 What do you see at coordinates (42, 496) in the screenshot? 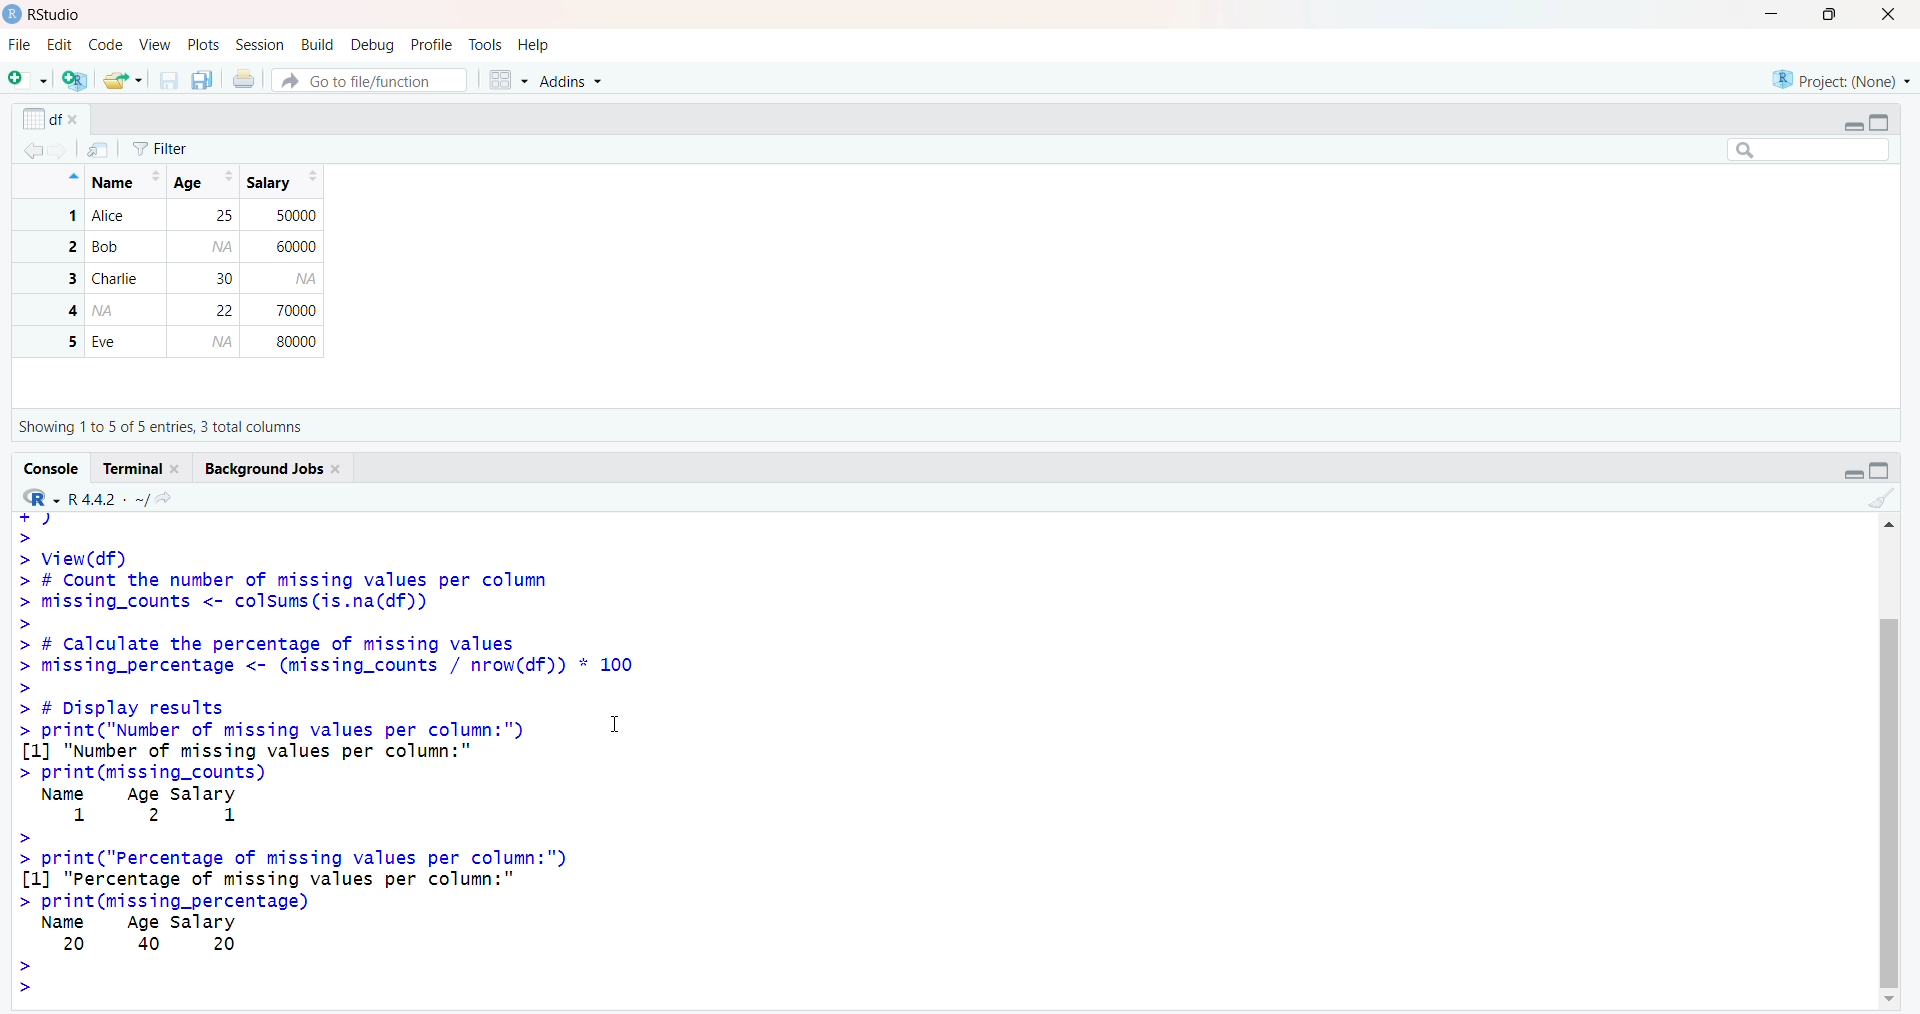
I see `R` at bounding box center [42, 496].